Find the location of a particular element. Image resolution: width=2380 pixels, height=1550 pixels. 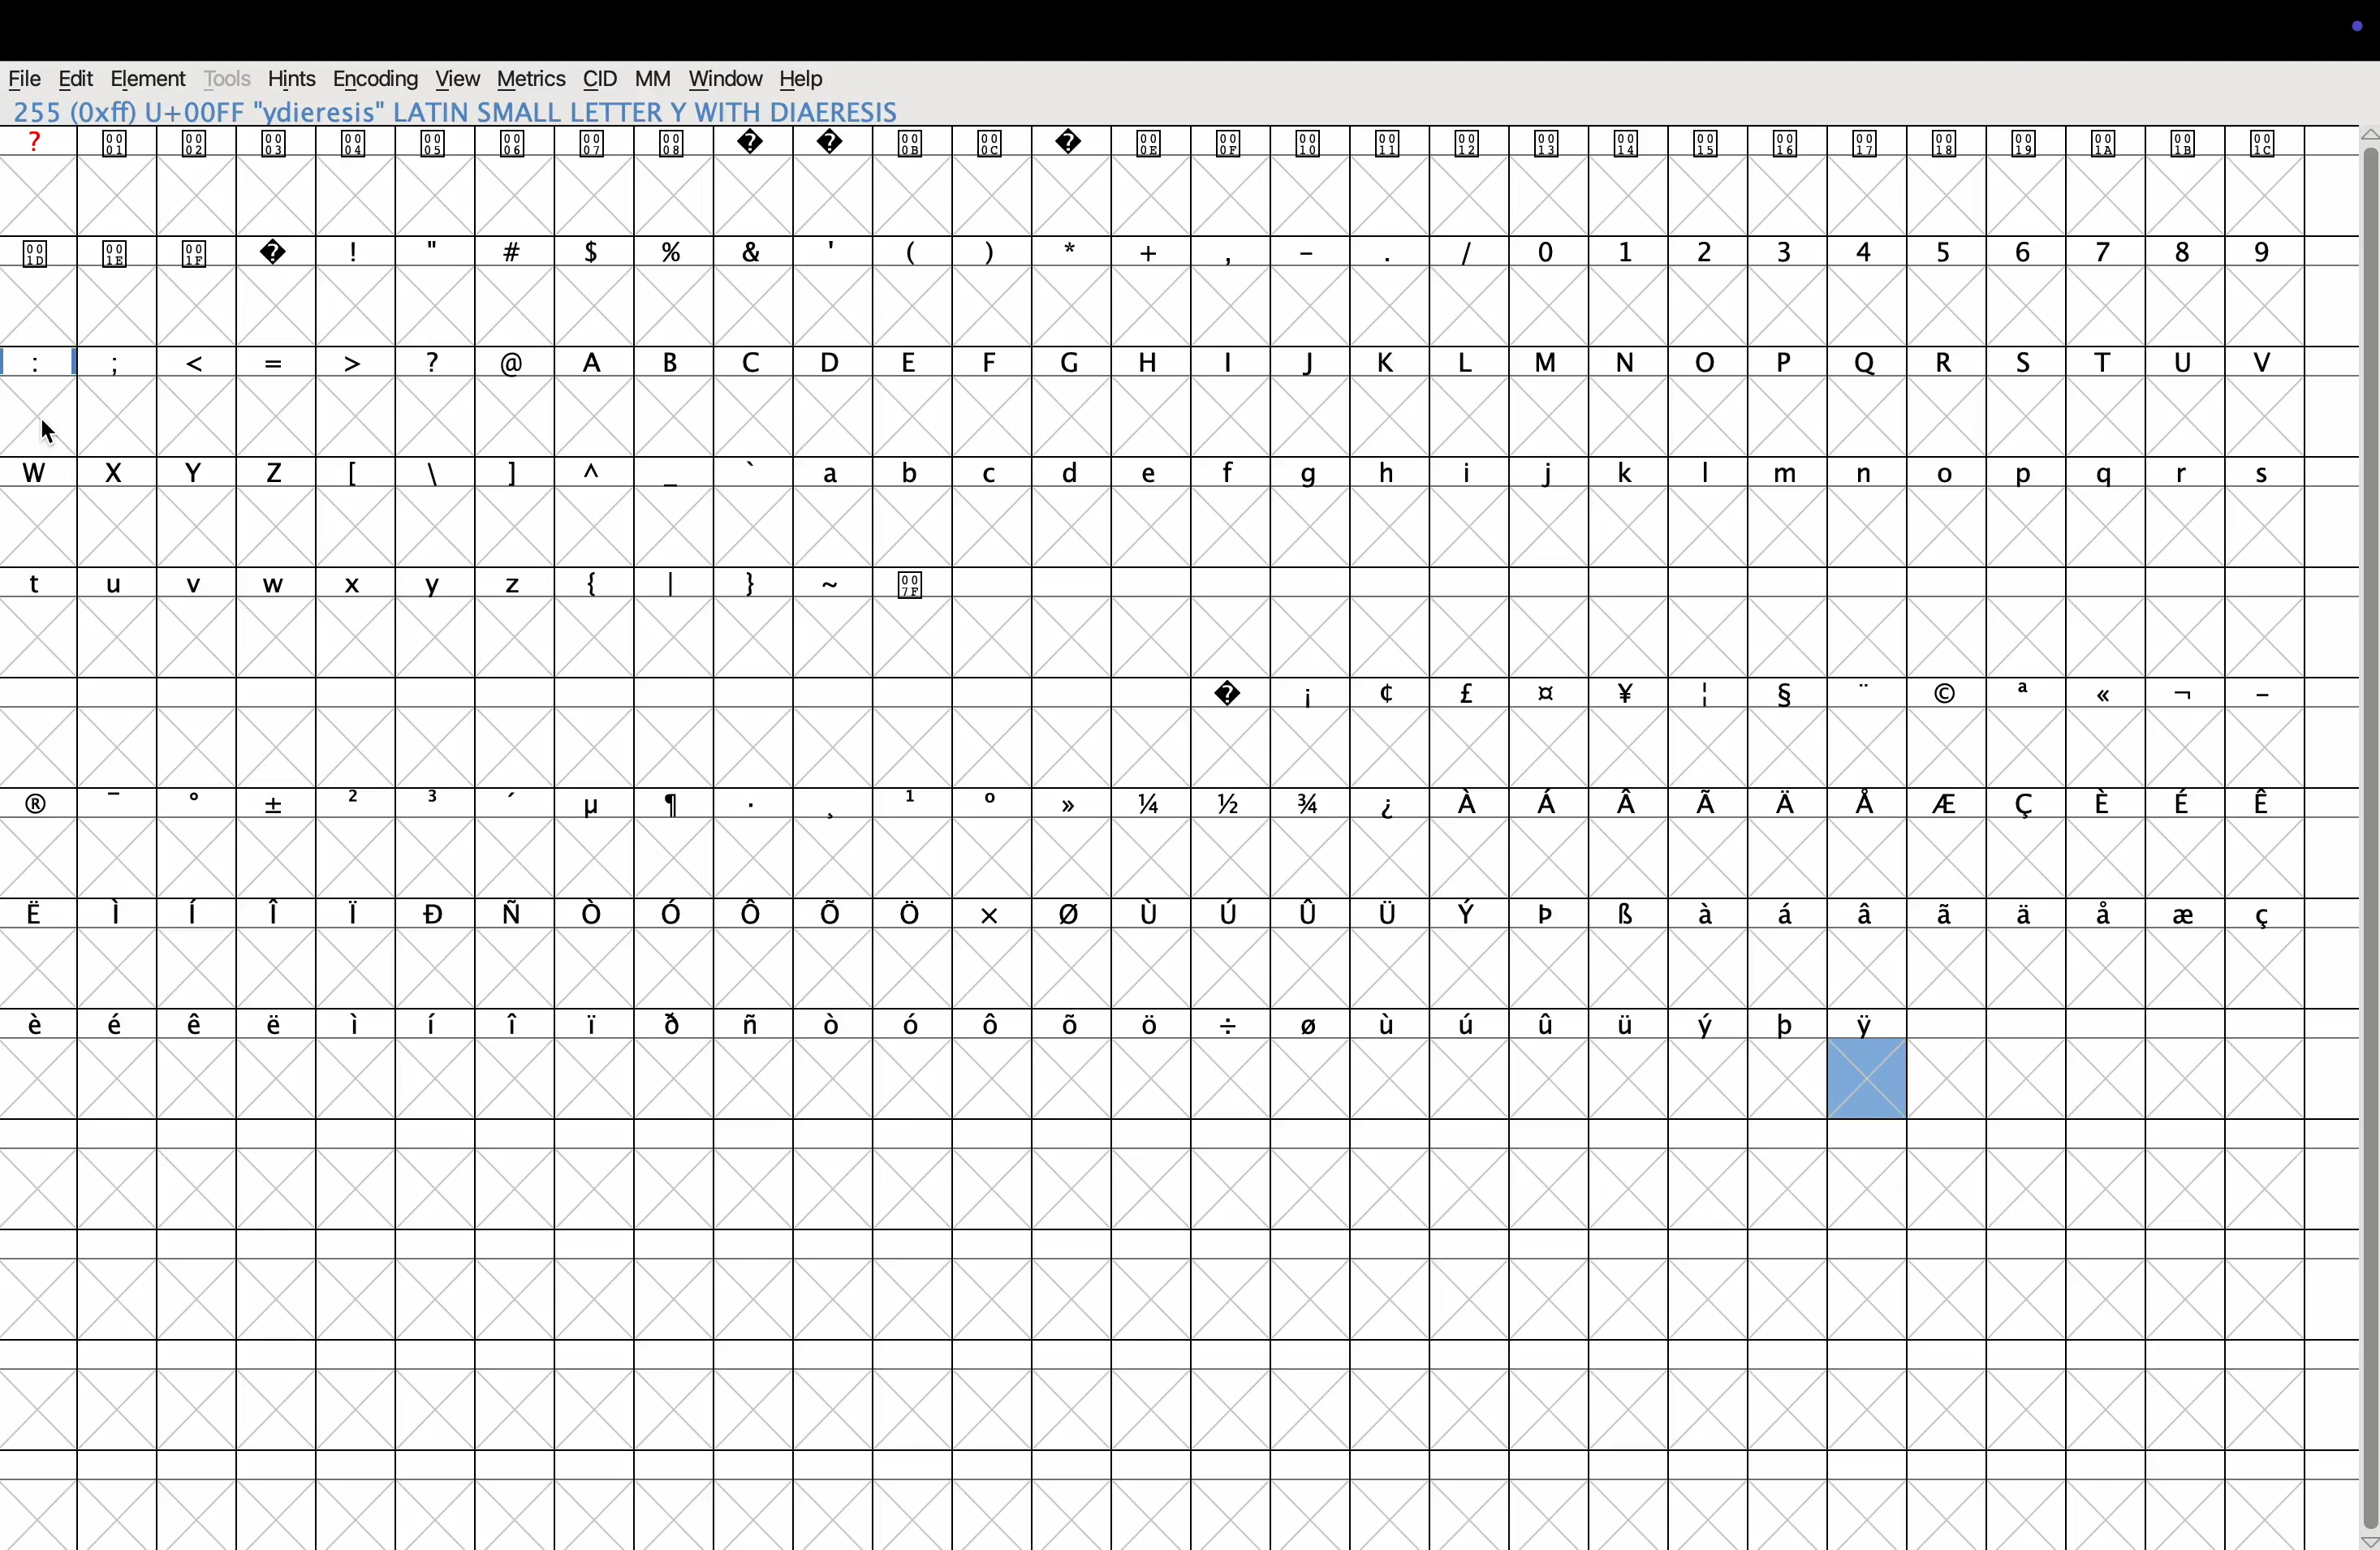

I is located at coordinates (1472, 510).